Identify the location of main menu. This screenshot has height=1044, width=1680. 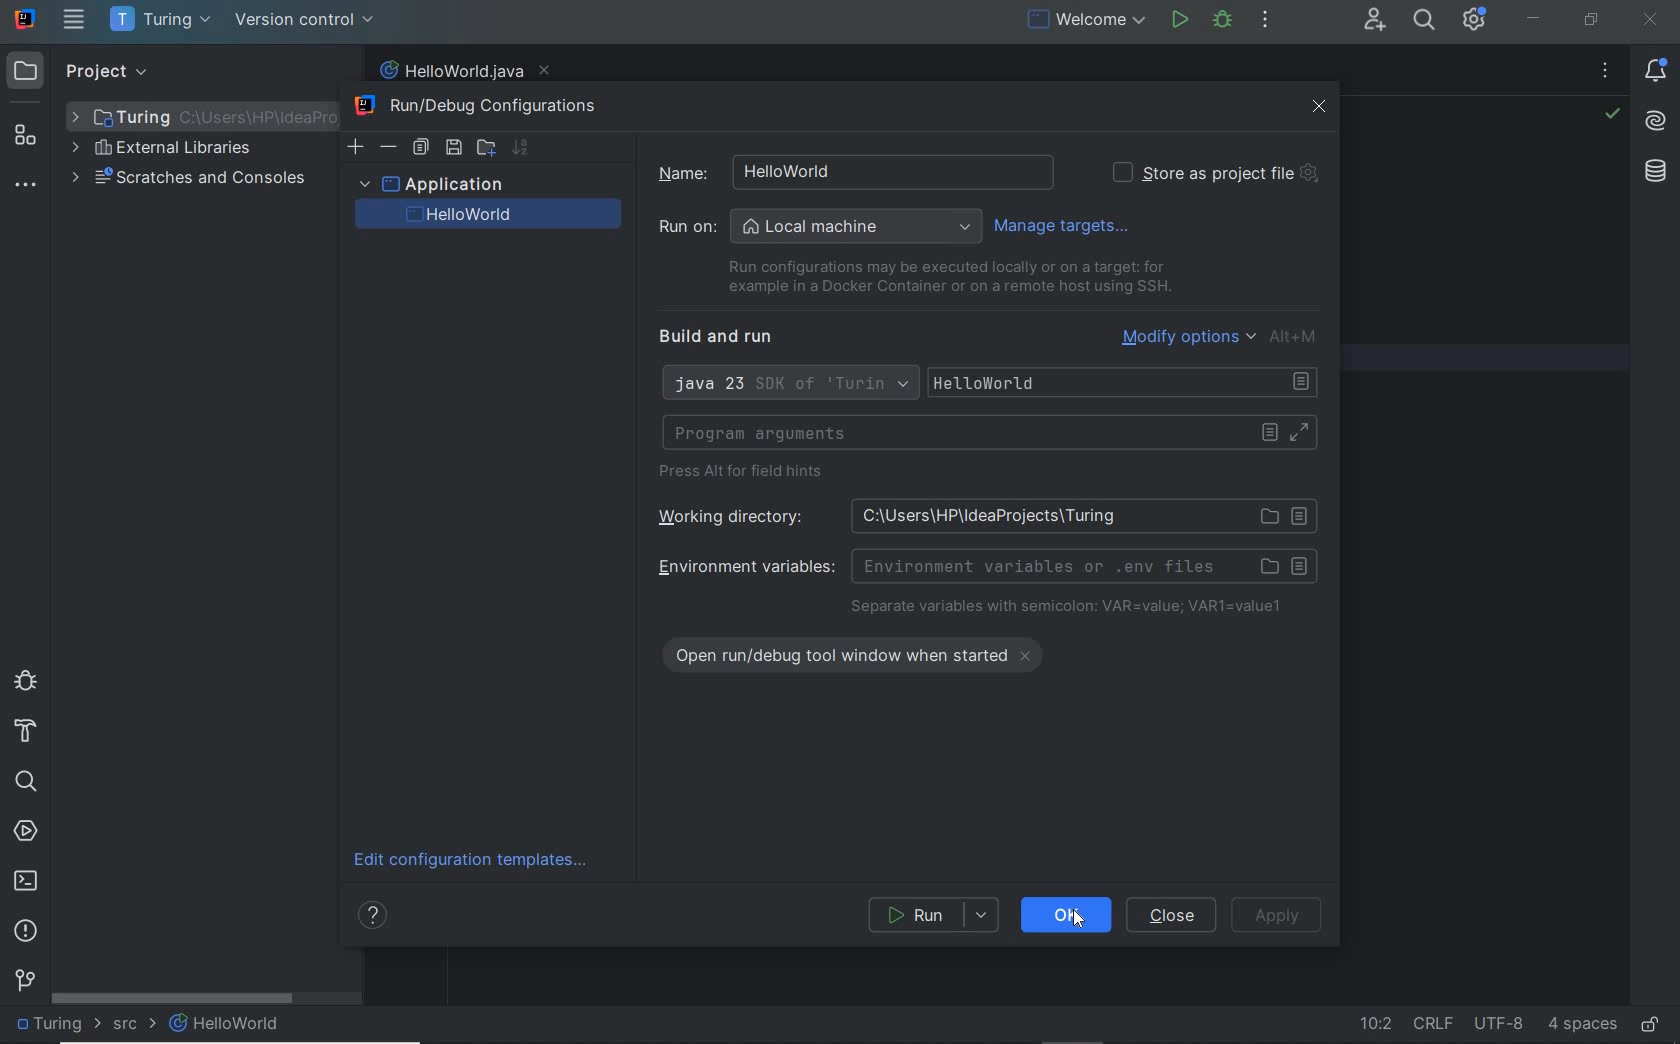
(75, 19).